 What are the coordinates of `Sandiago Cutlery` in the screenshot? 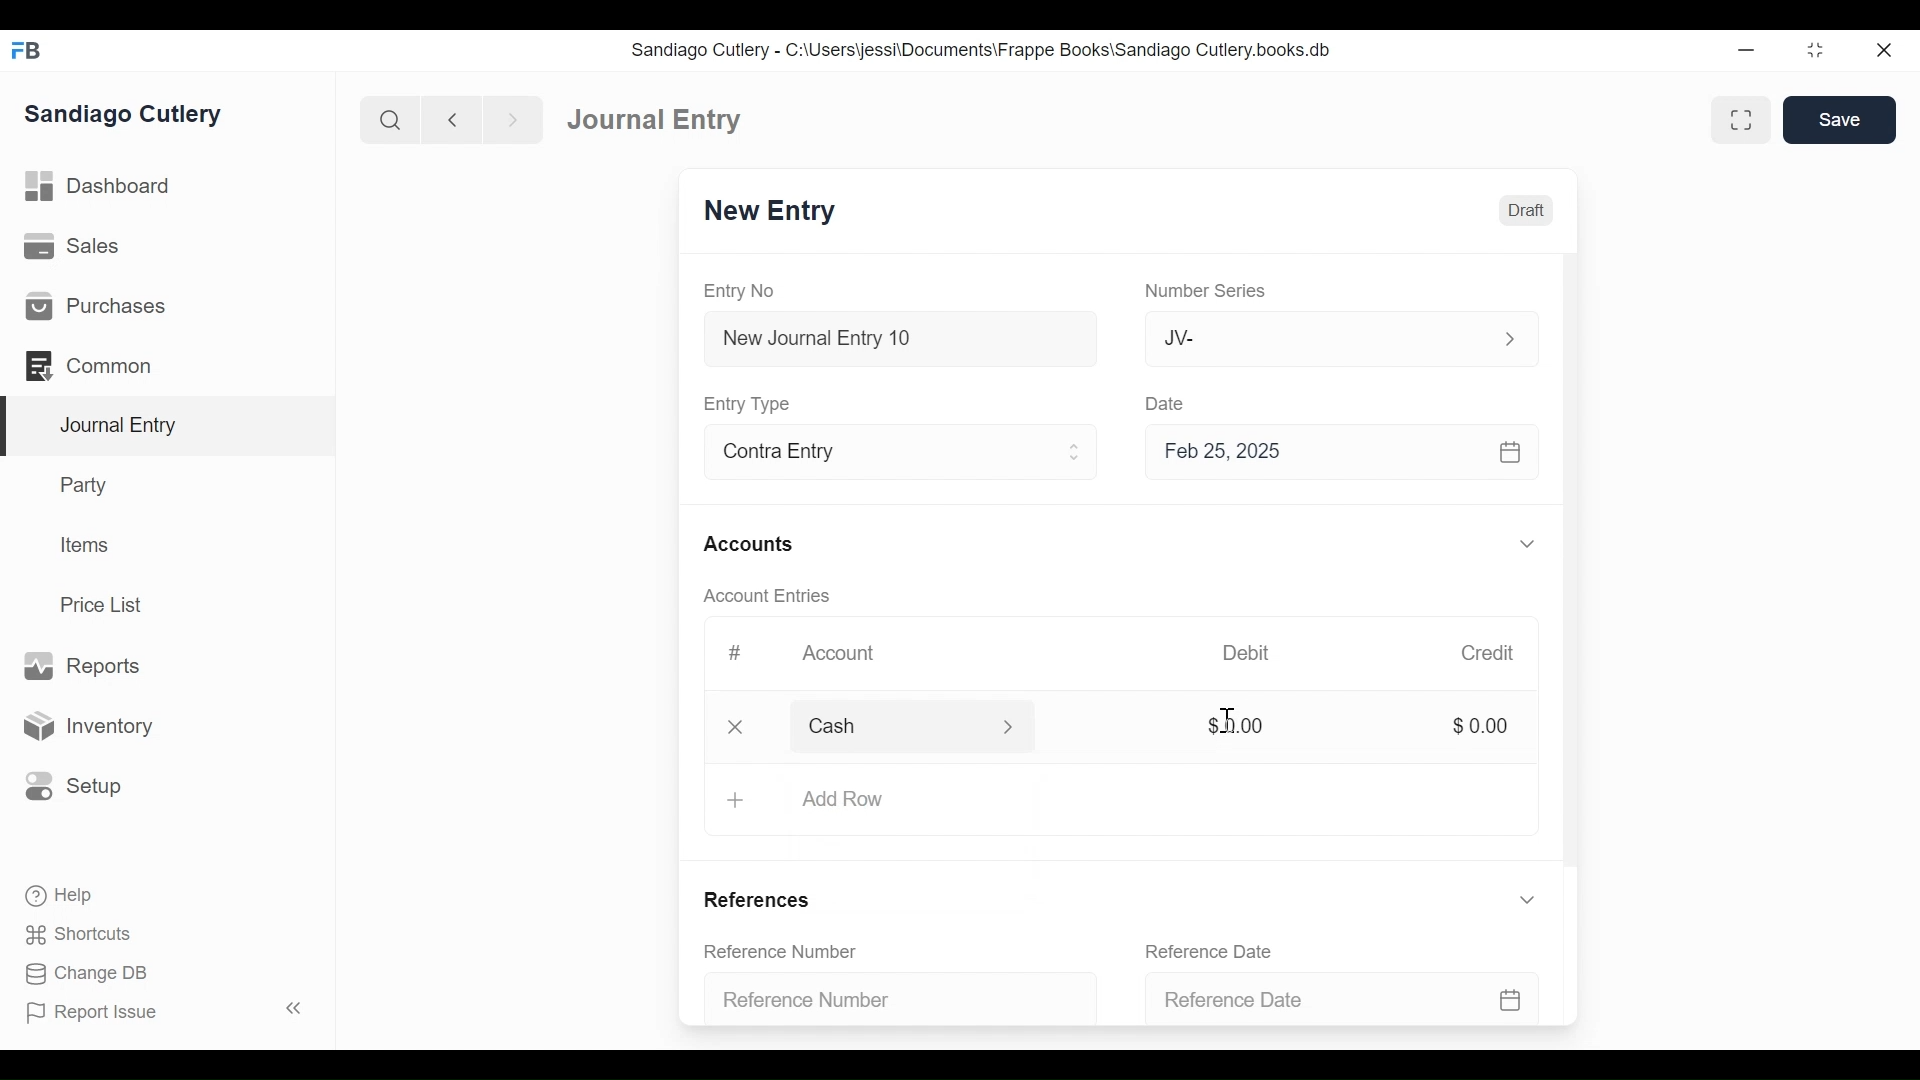 It's located at (124, 115).